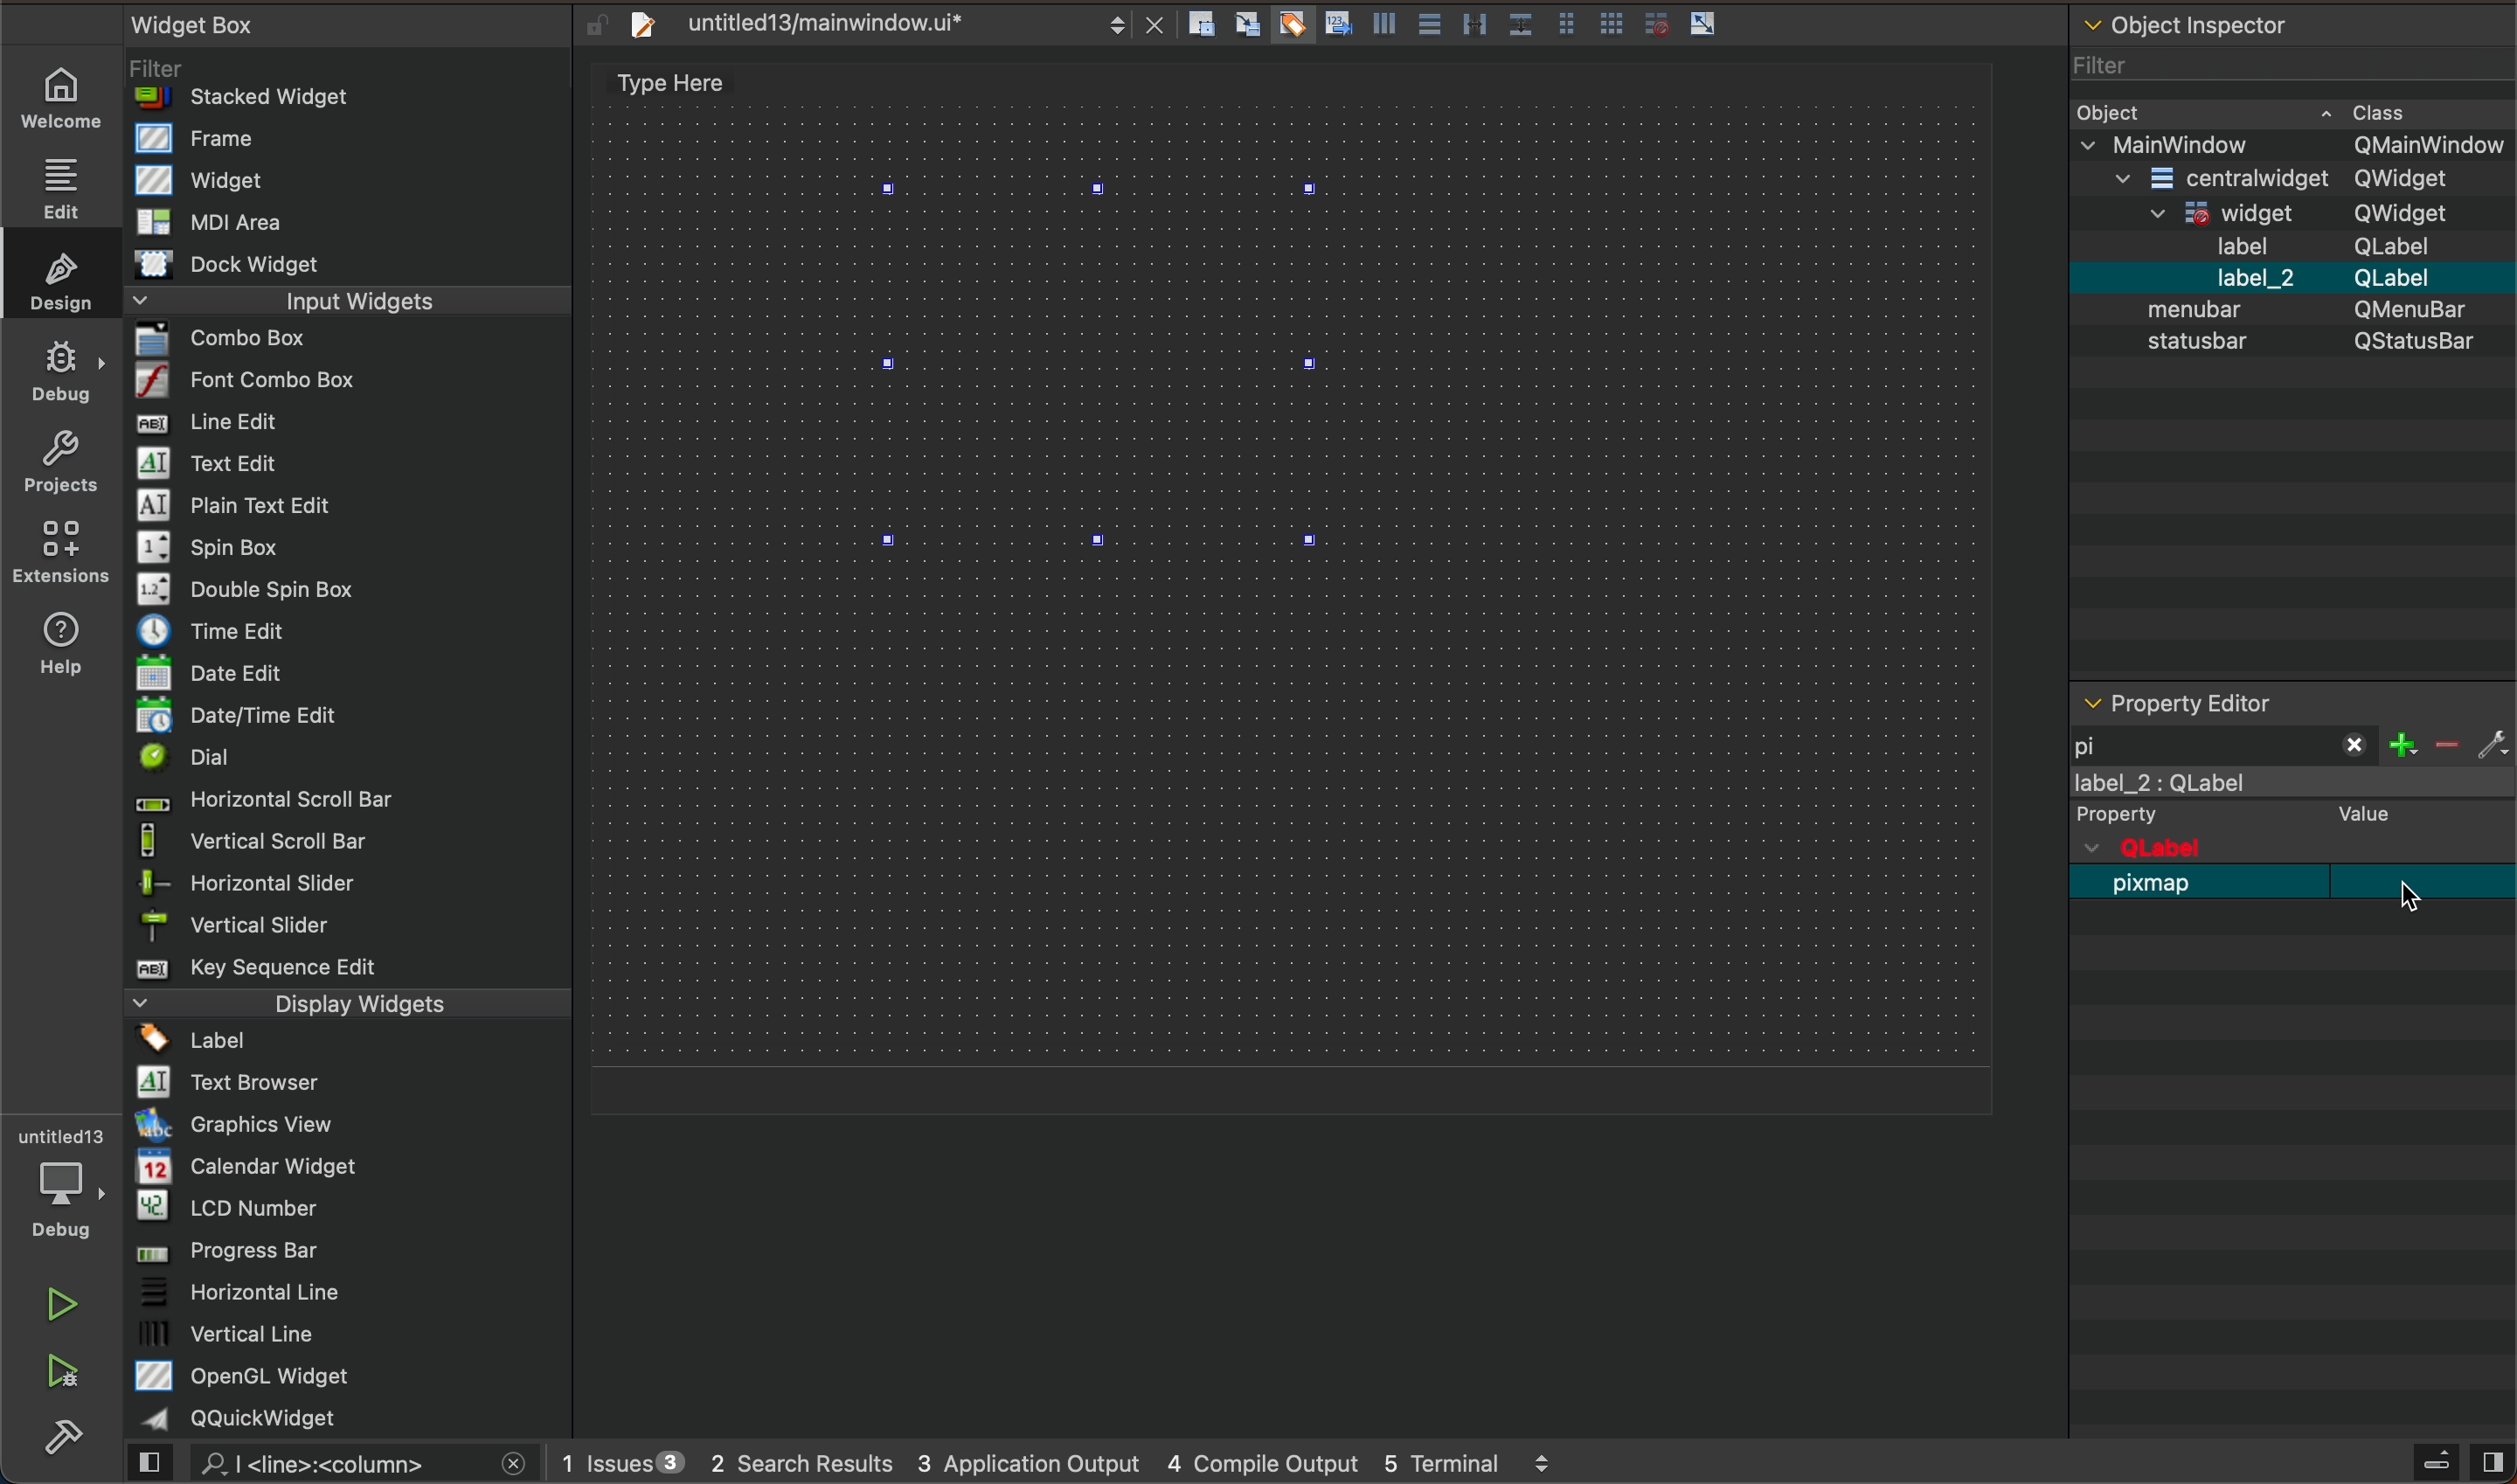  I want to click on logs, so click(1069, 1466).